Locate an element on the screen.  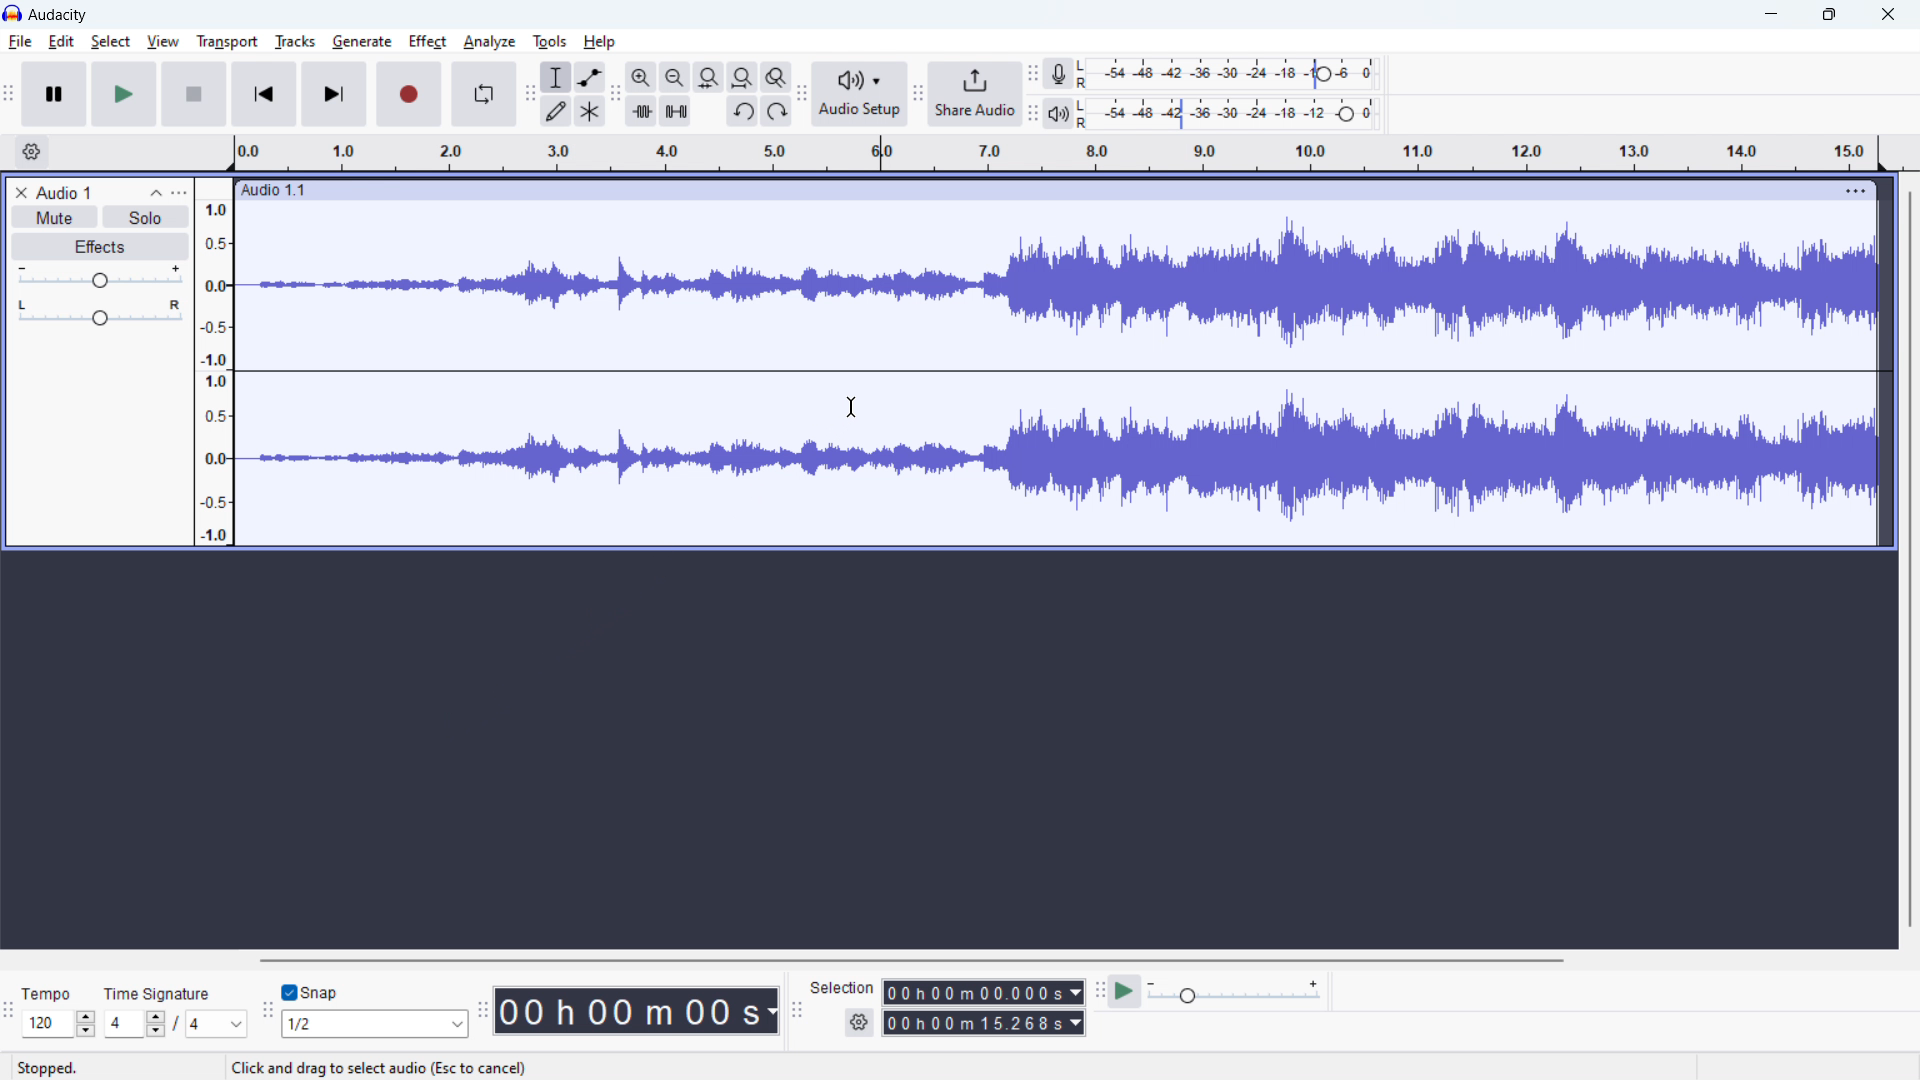
edit is located at coordinates (62, 41).